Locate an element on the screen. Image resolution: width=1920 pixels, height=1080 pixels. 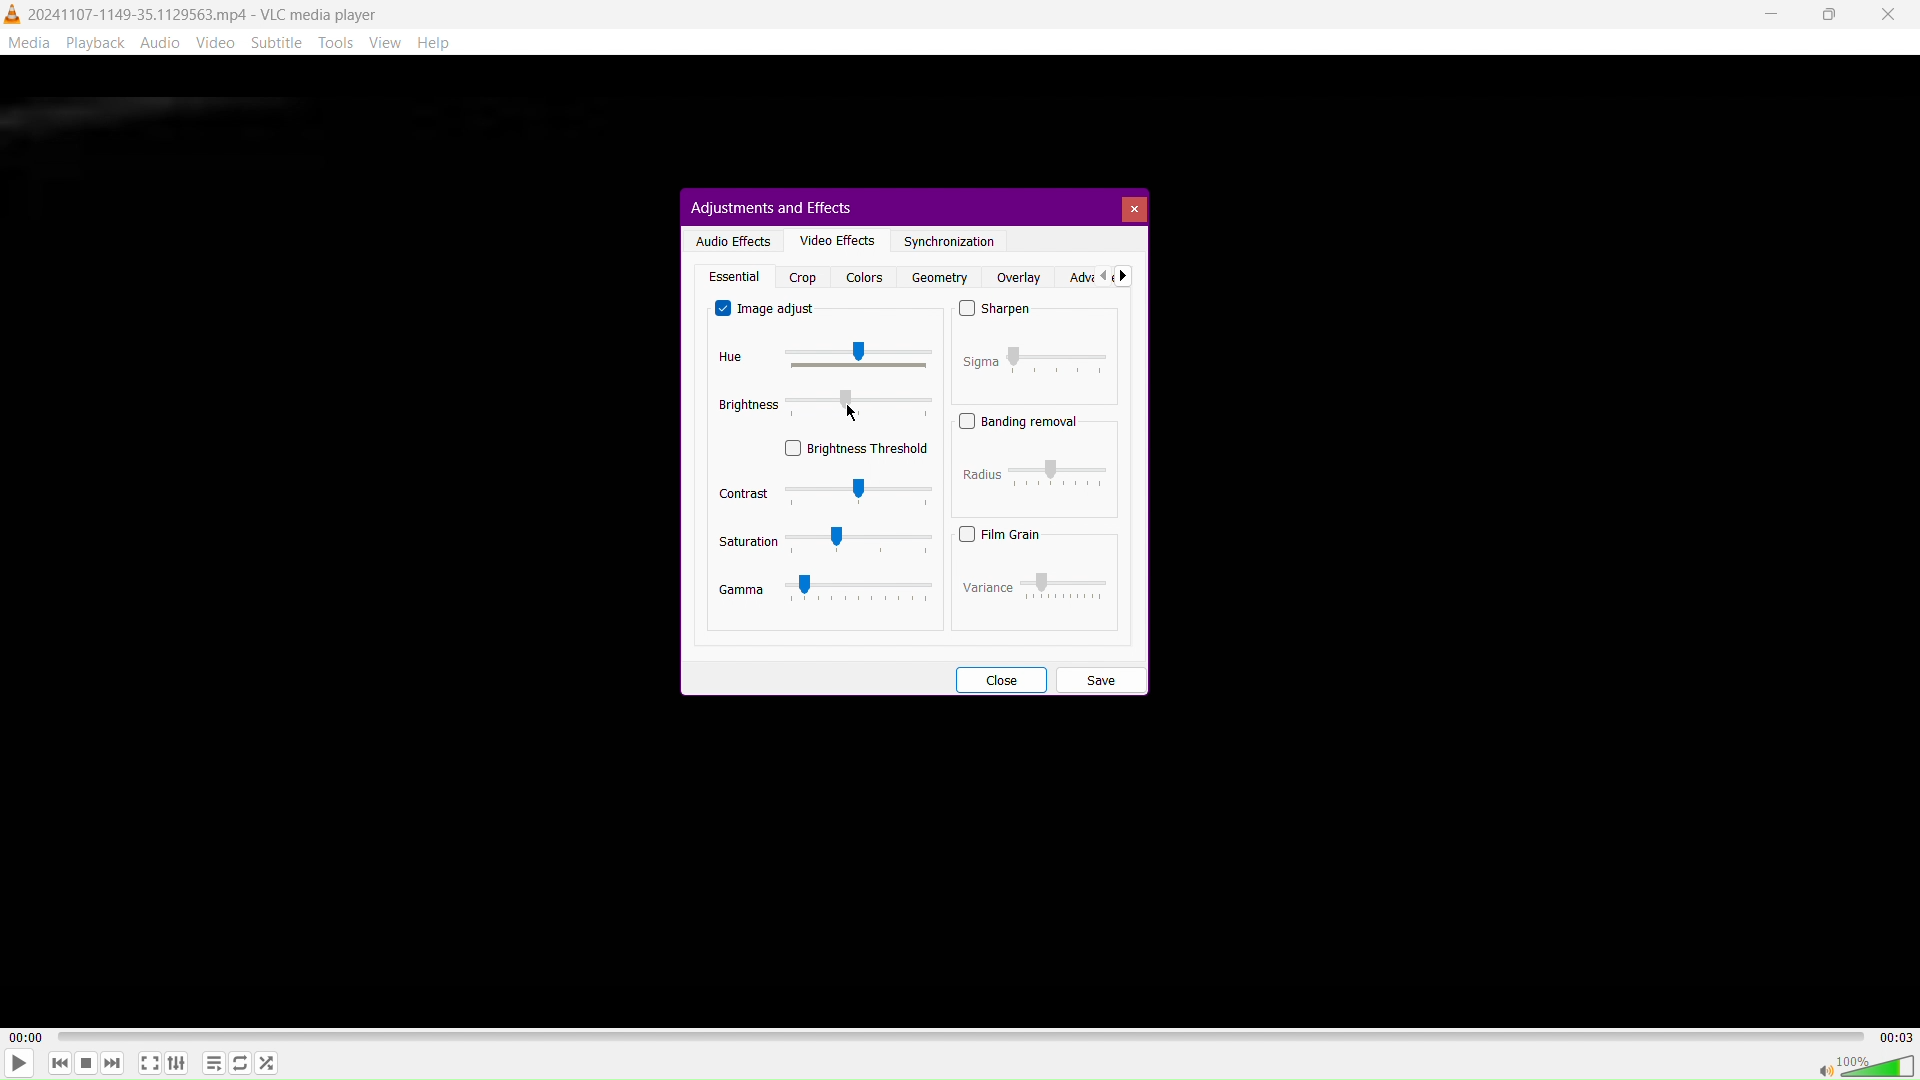
Volume 100% is located at coordinates (1864, 1065).